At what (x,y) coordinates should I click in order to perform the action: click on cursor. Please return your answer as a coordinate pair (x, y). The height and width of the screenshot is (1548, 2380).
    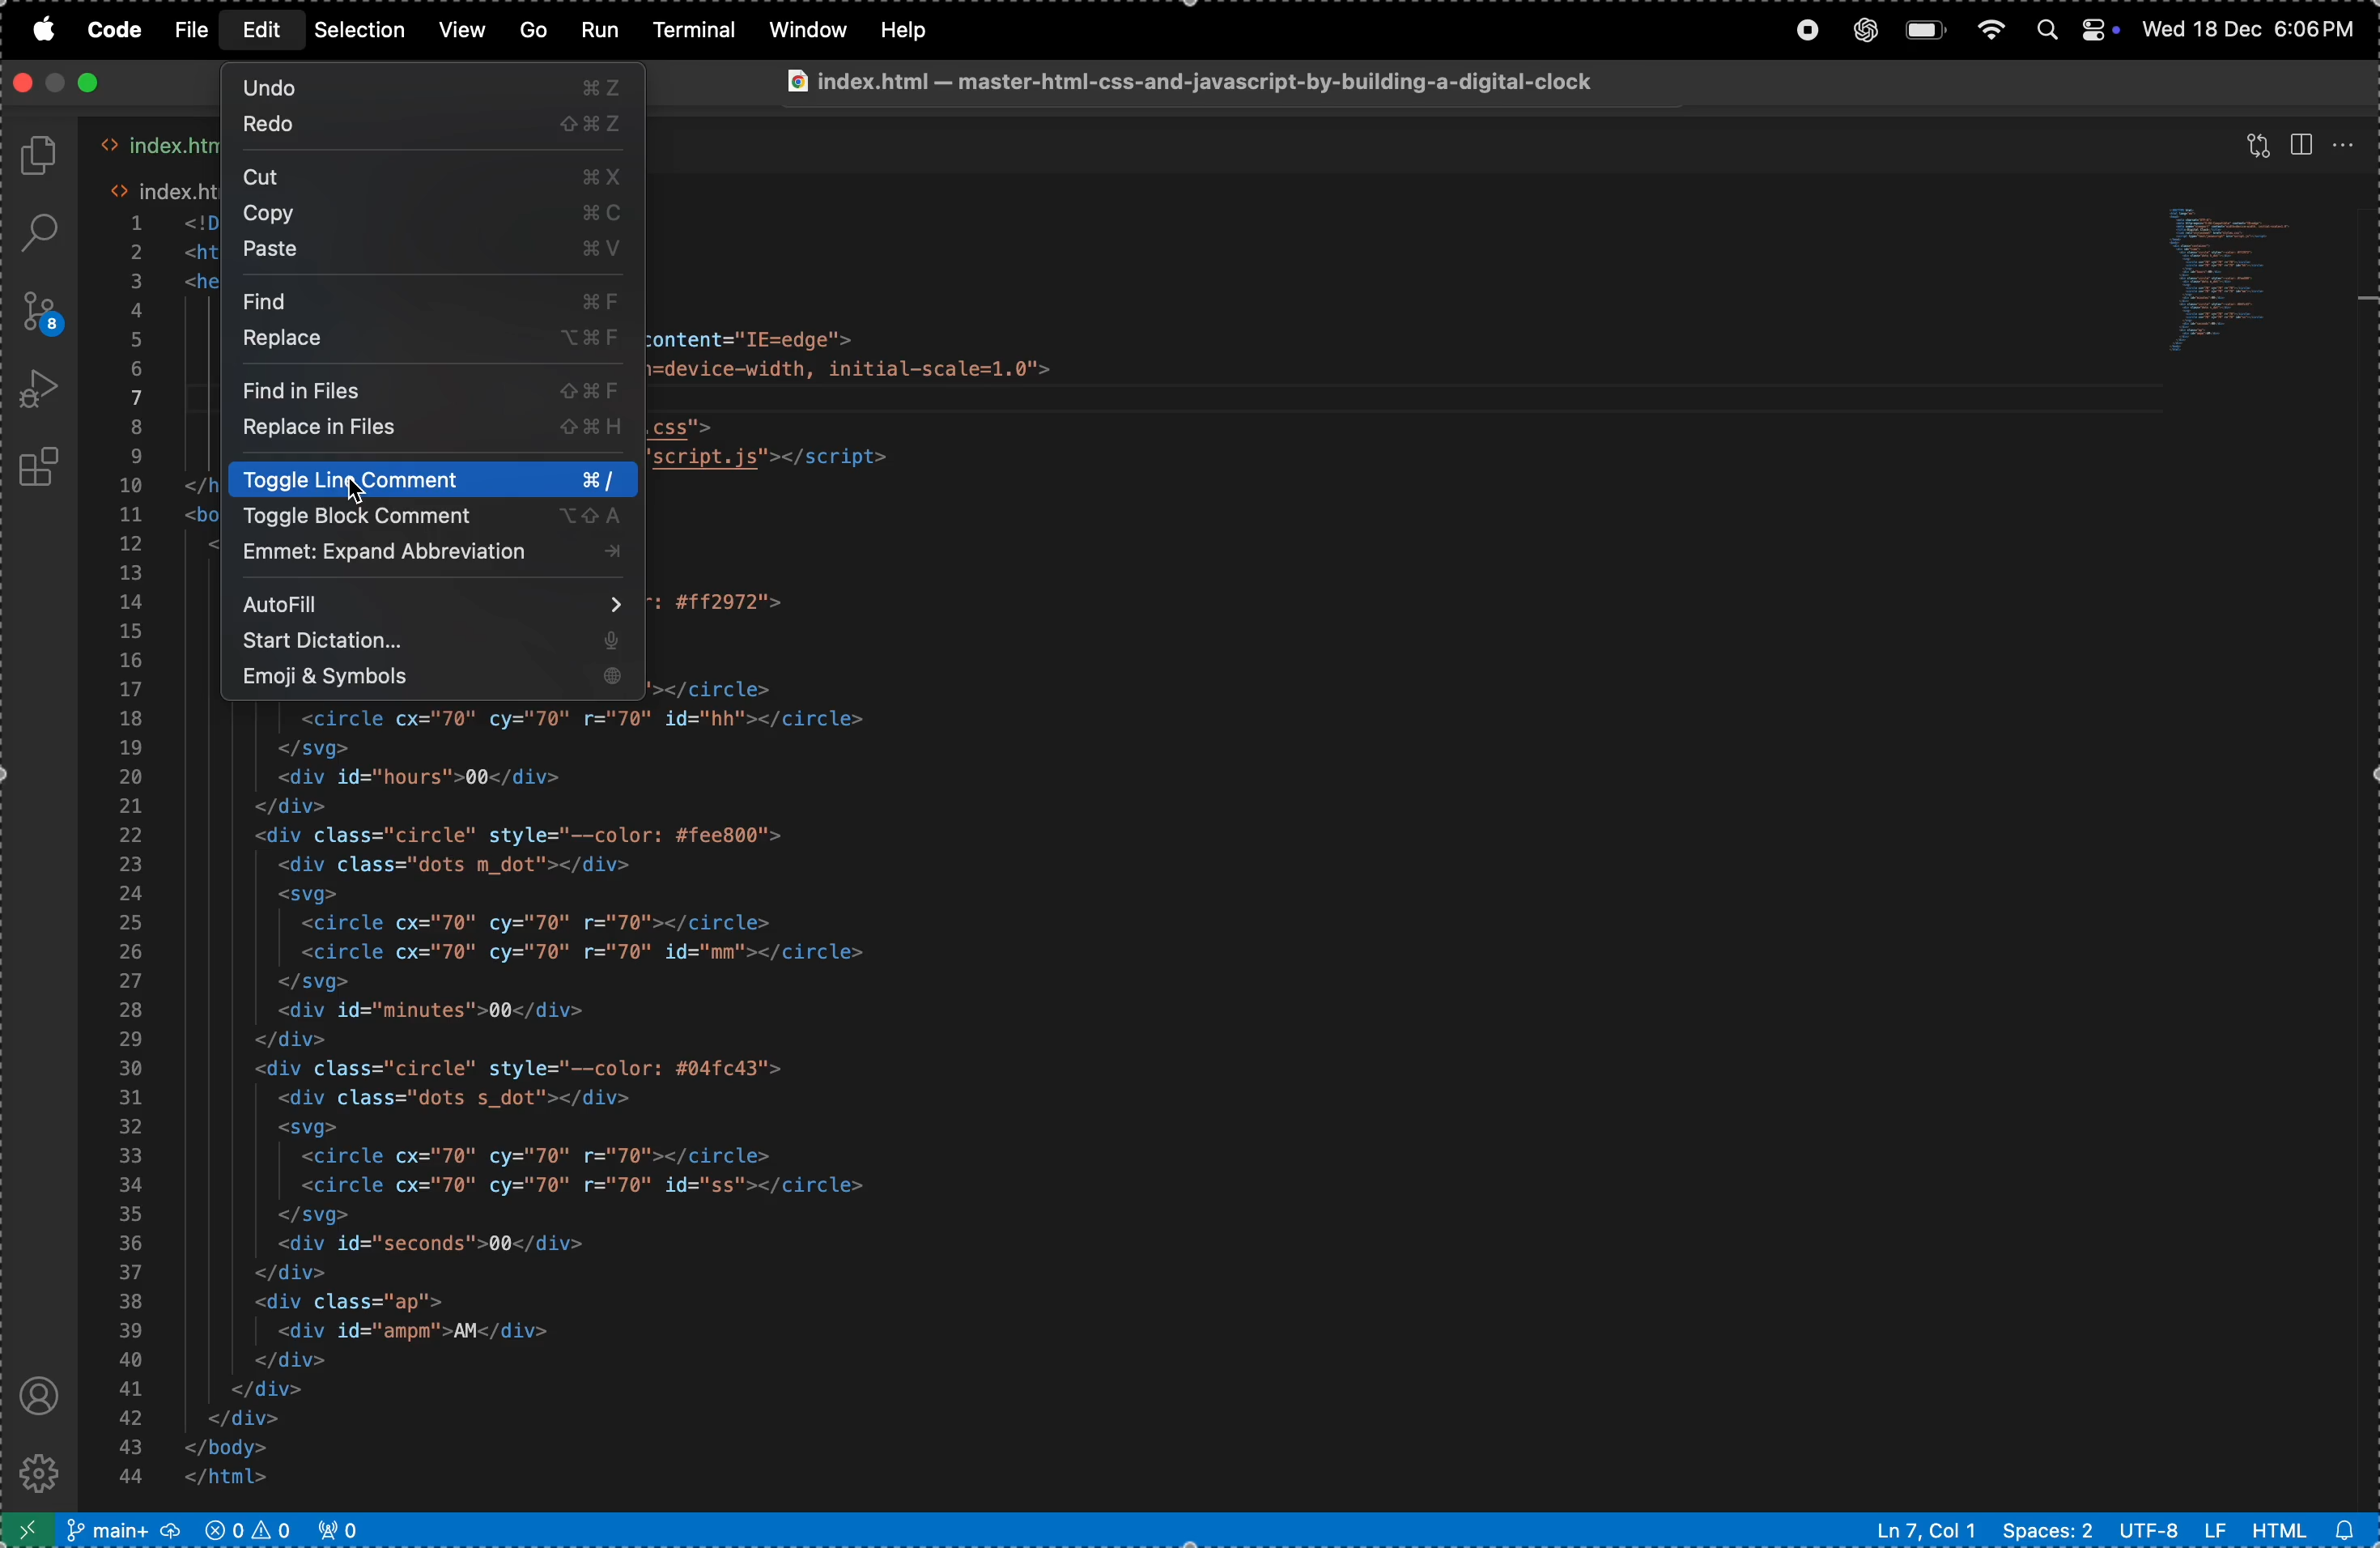
    Looking at the image, I should click on (360, 490).